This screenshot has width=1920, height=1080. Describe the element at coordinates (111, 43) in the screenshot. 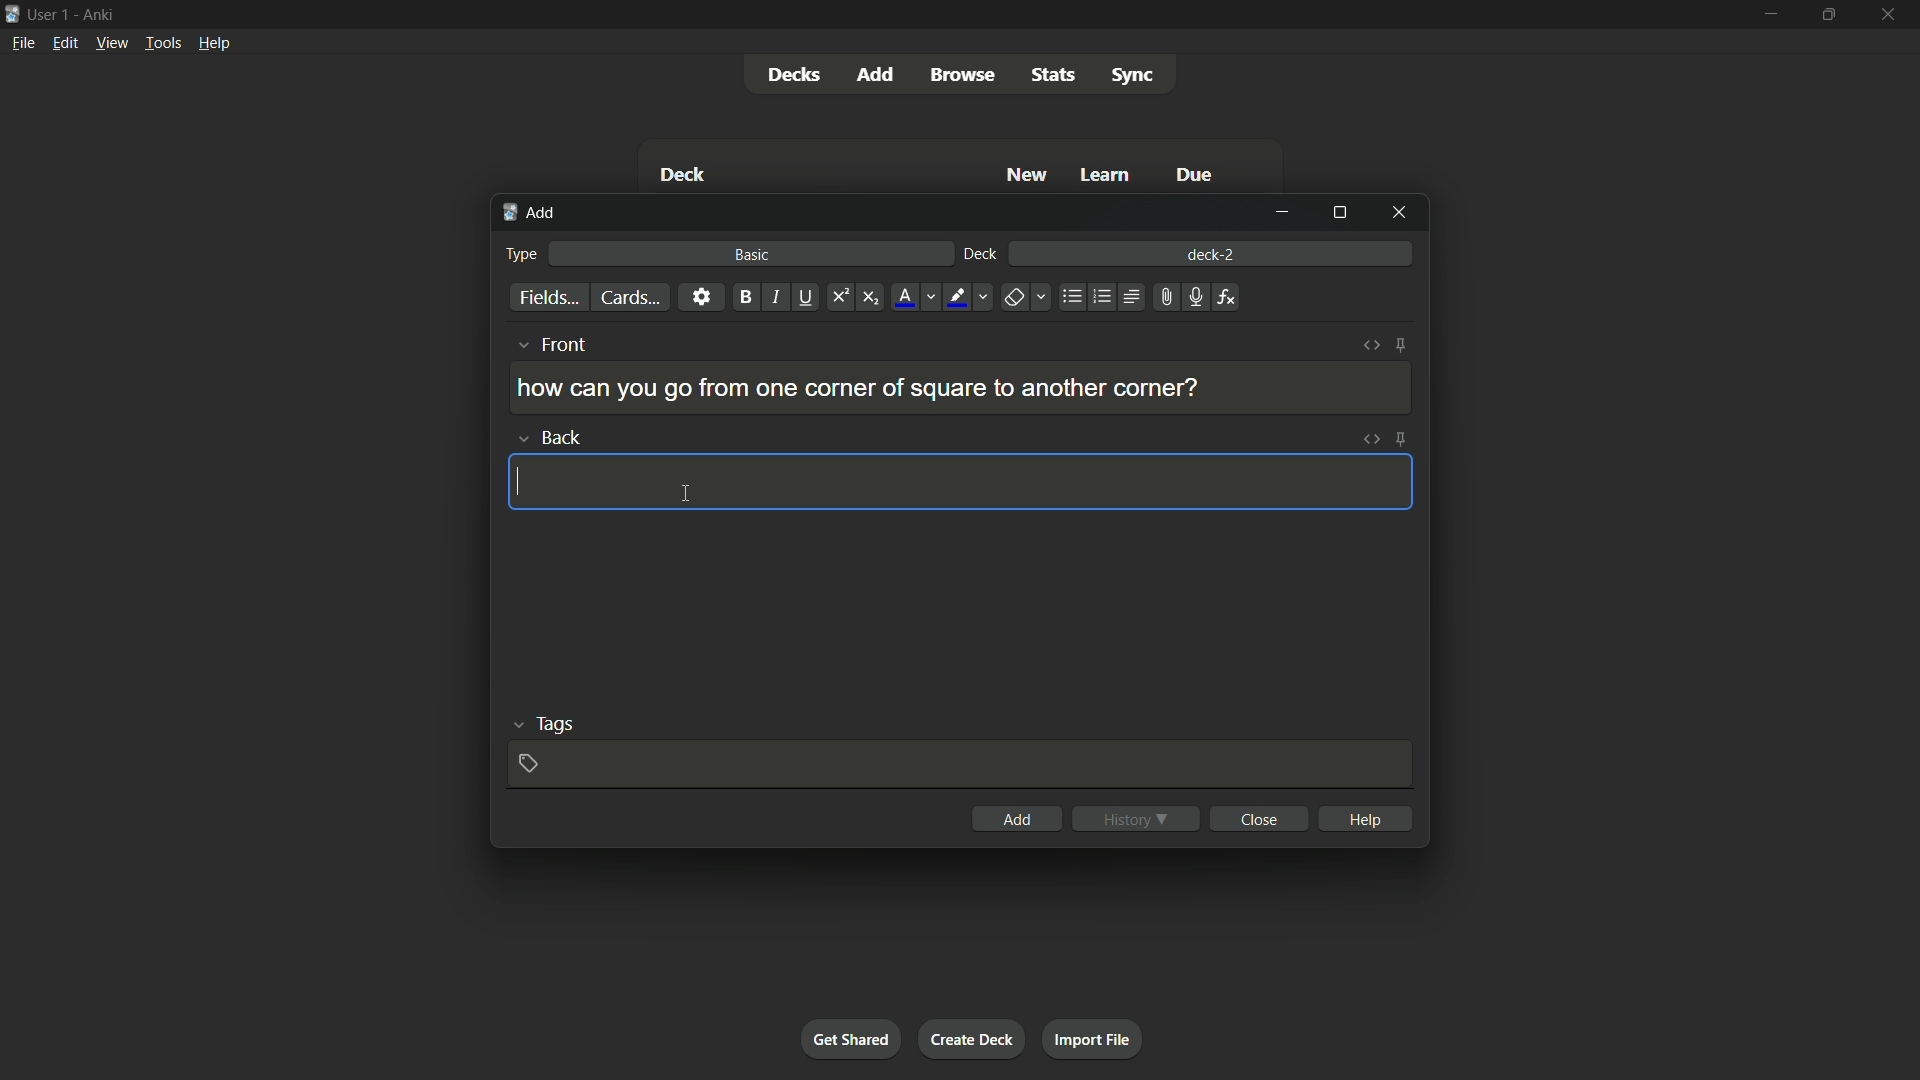

I see `view menu` at that location.